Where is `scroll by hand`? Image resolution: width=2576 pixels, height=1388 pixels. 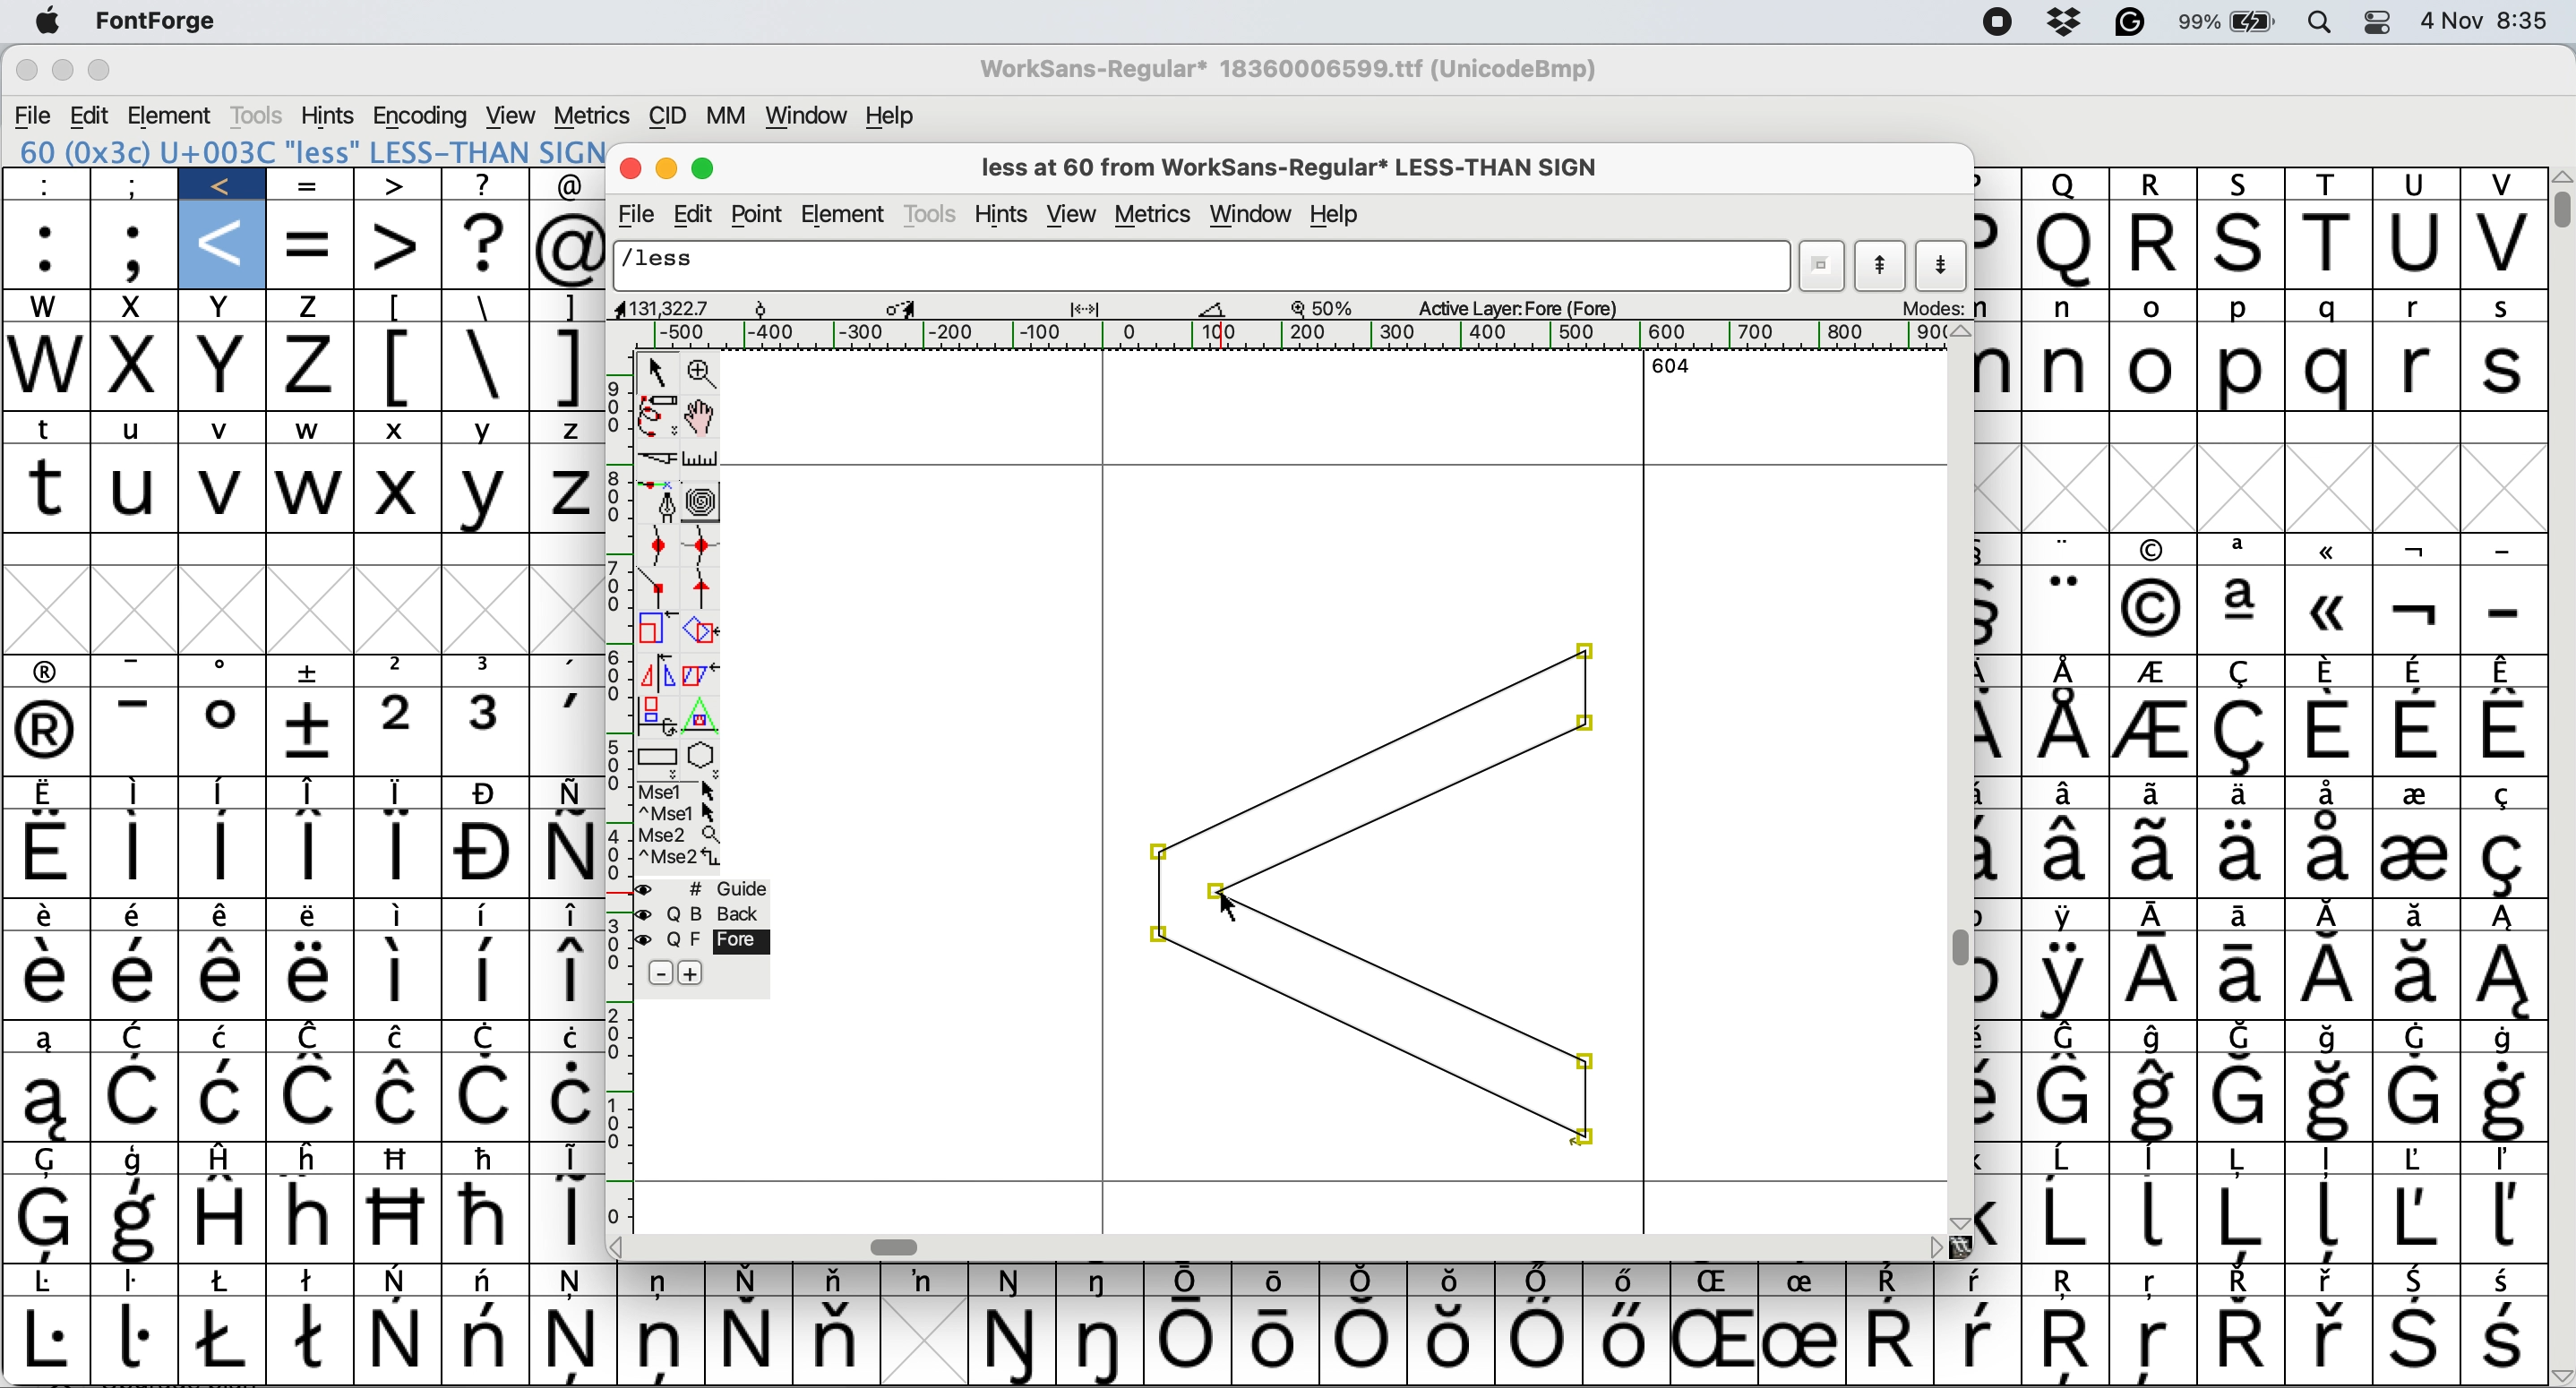
scroll by hand is located at coordinates (705, 412).